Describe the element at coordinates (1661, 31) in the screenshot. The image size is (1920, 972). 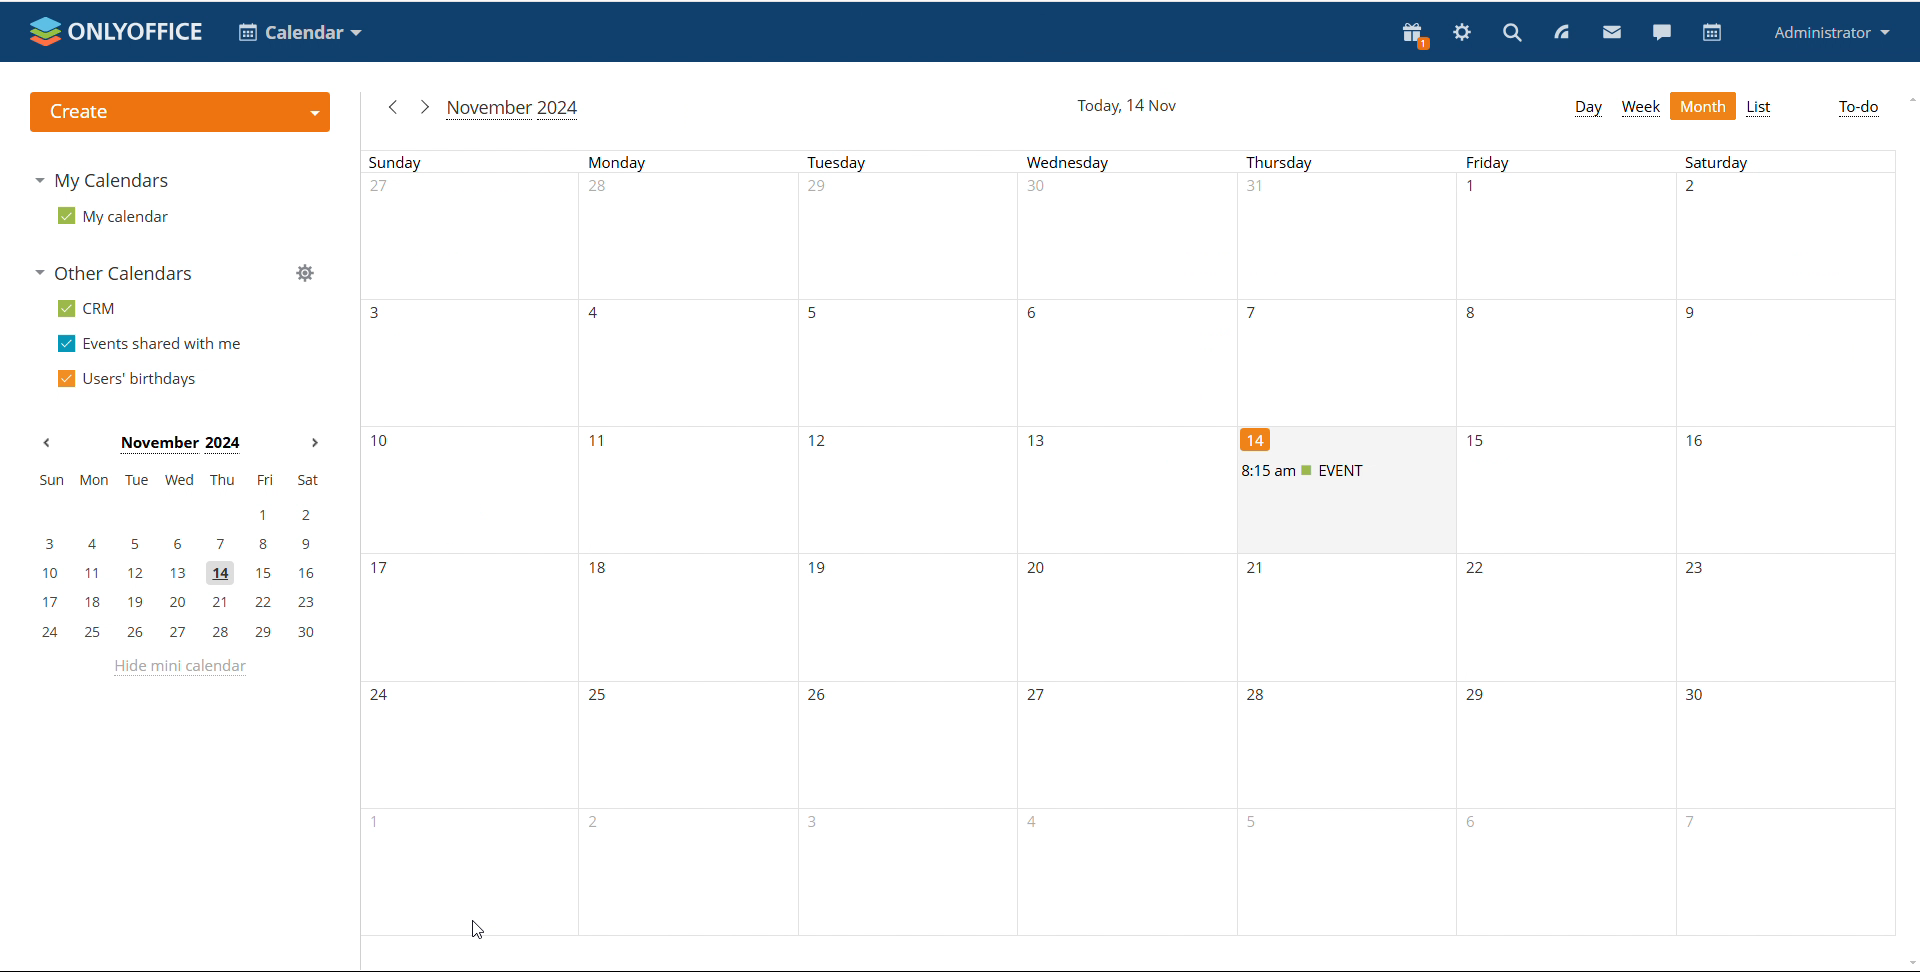
I see `chat` at that location.